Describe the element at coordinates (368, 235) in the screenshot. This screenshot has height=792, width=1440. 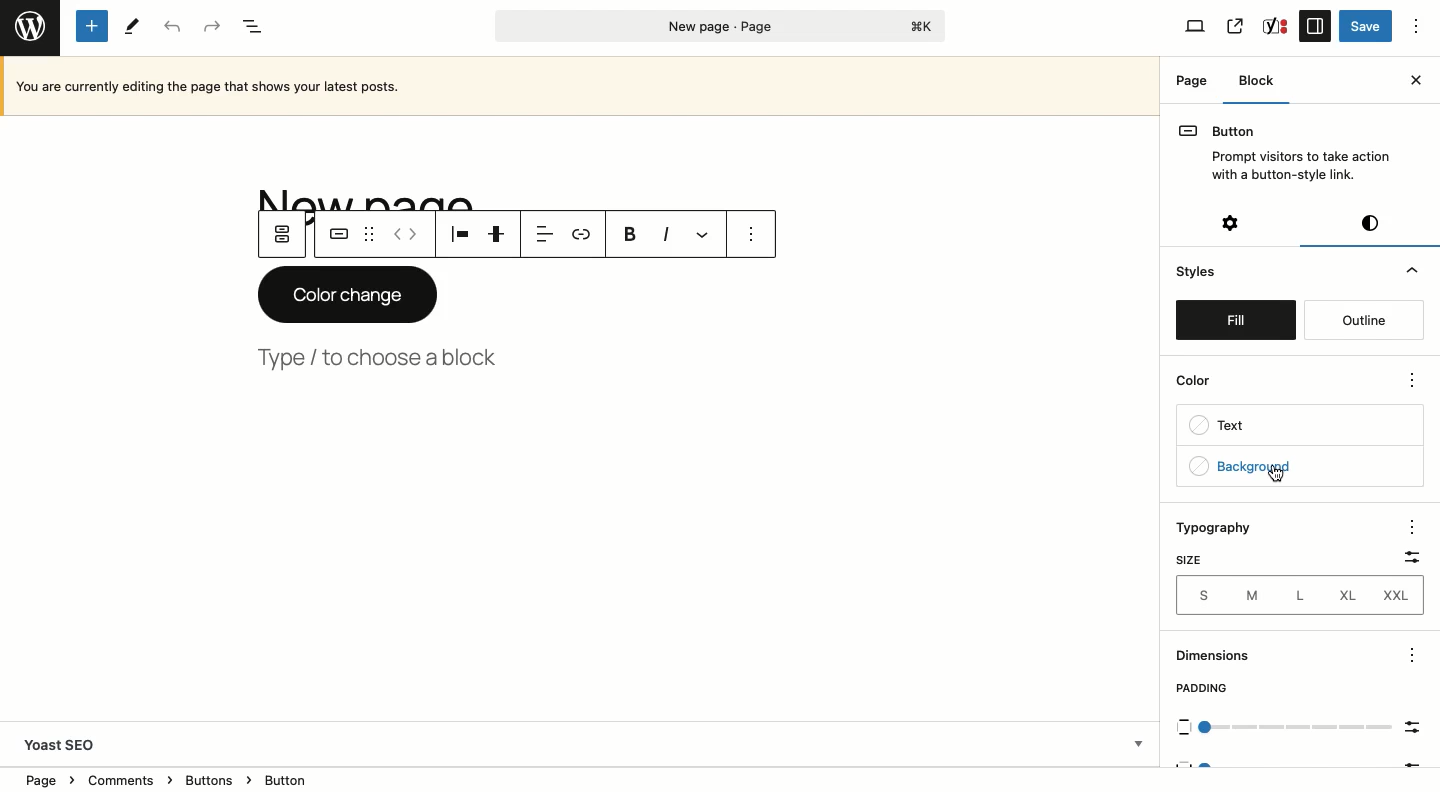
I see `Drag` at that location.